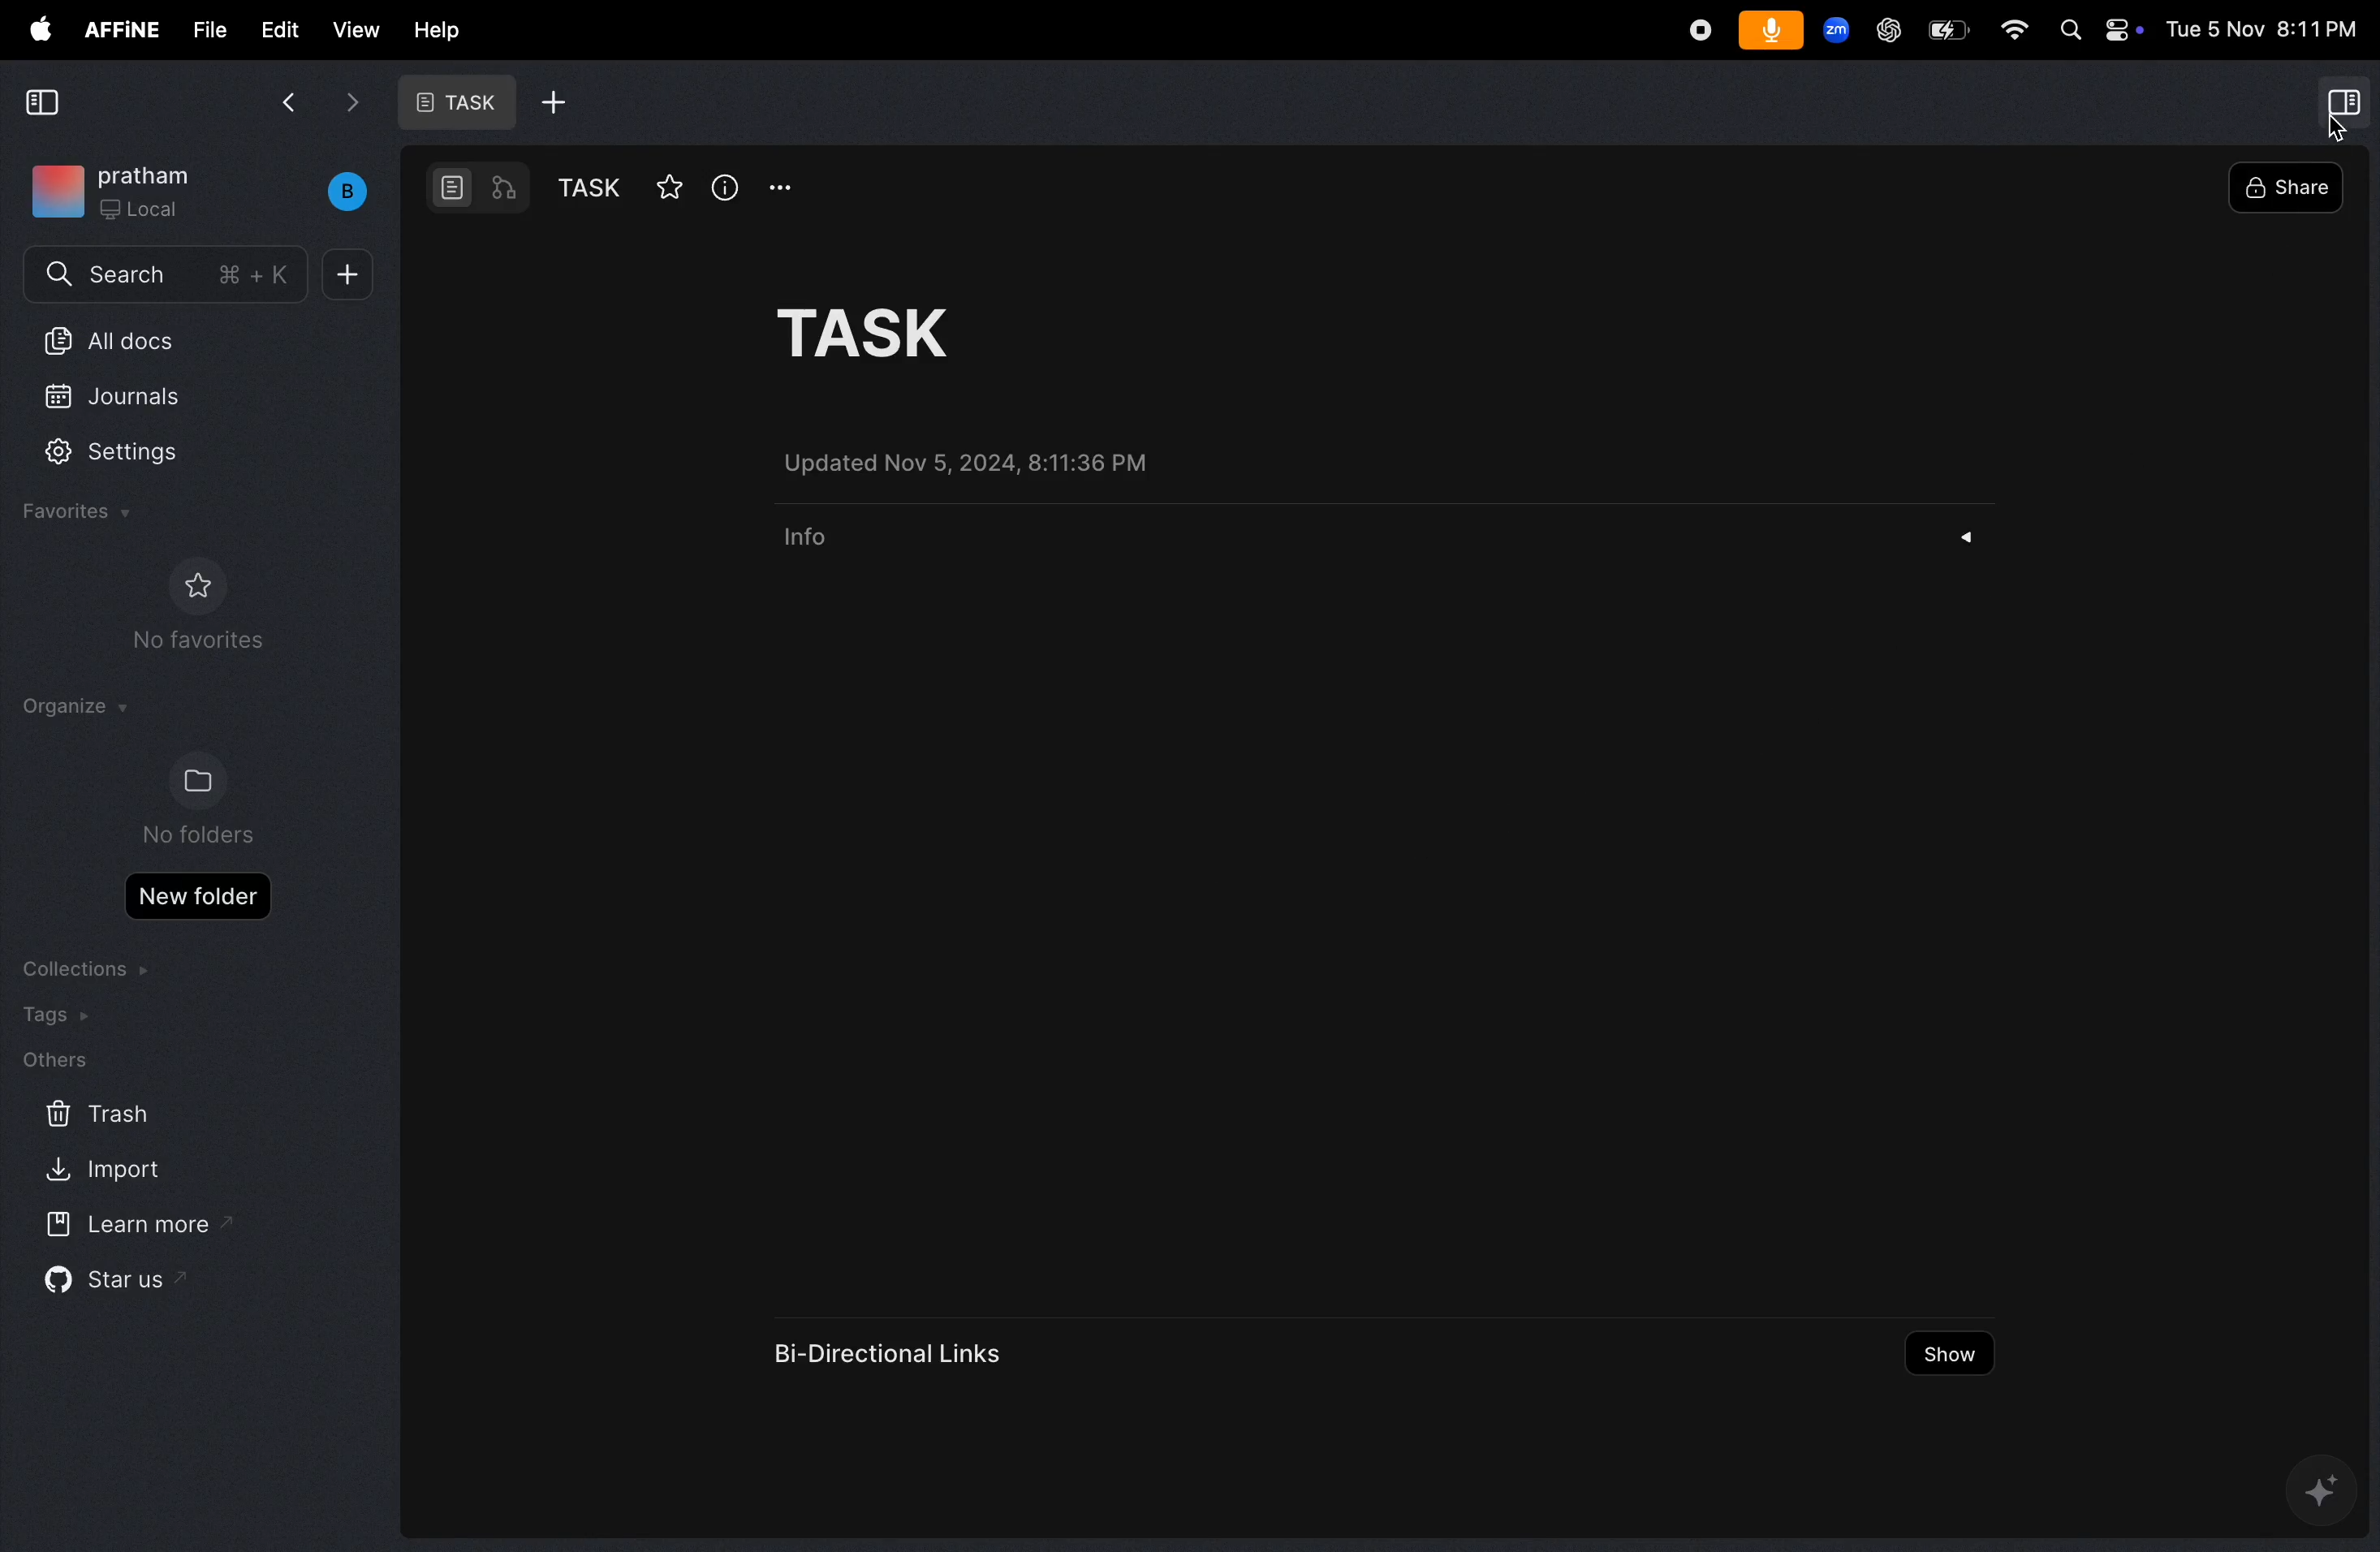 This screenshot has height=1552, width=2380. What do you see at coordinates (130, 455) in the screenshot?
I see `settings` at bounding box center [130, 455].